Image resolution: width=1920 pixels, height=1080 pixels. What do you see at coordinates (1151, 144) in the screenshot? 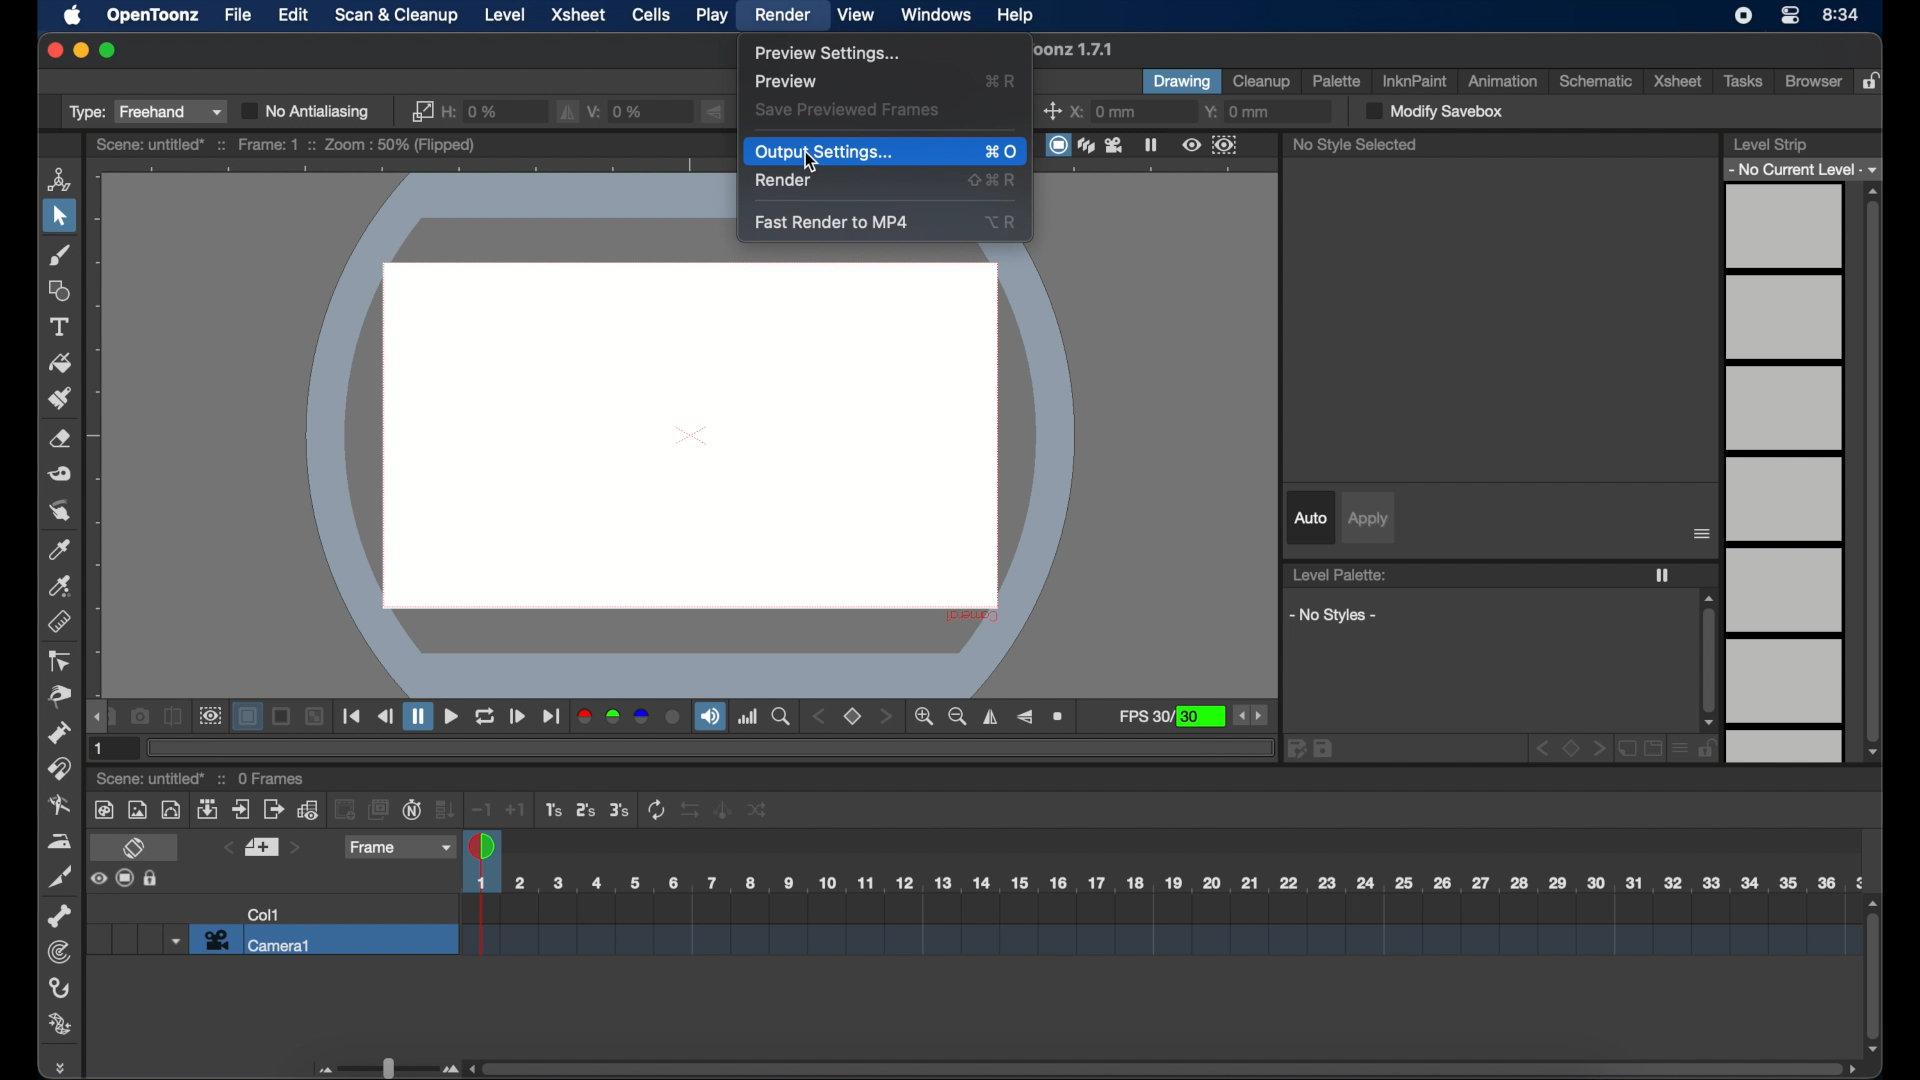
I see `freeze` at bounding box center [1151, 144].